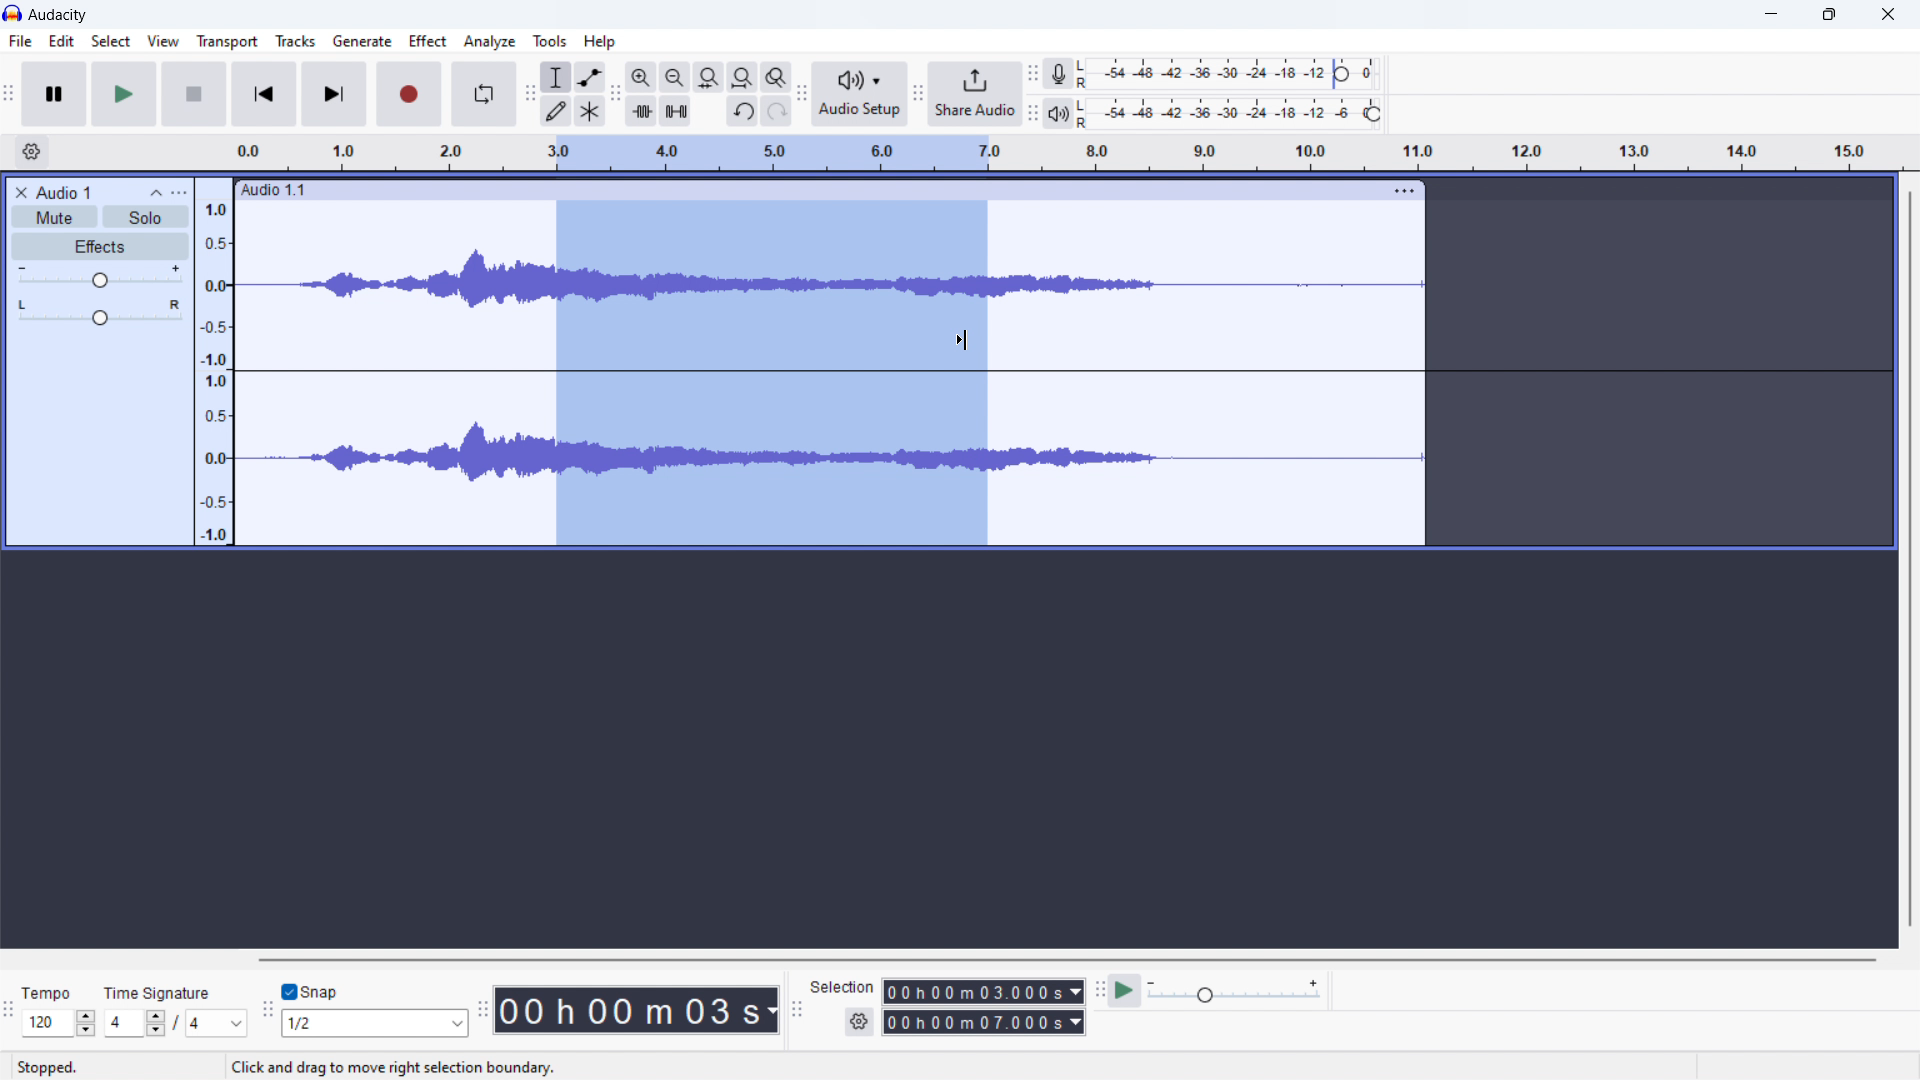  I want to click on pan: centre, so click(100, 316).